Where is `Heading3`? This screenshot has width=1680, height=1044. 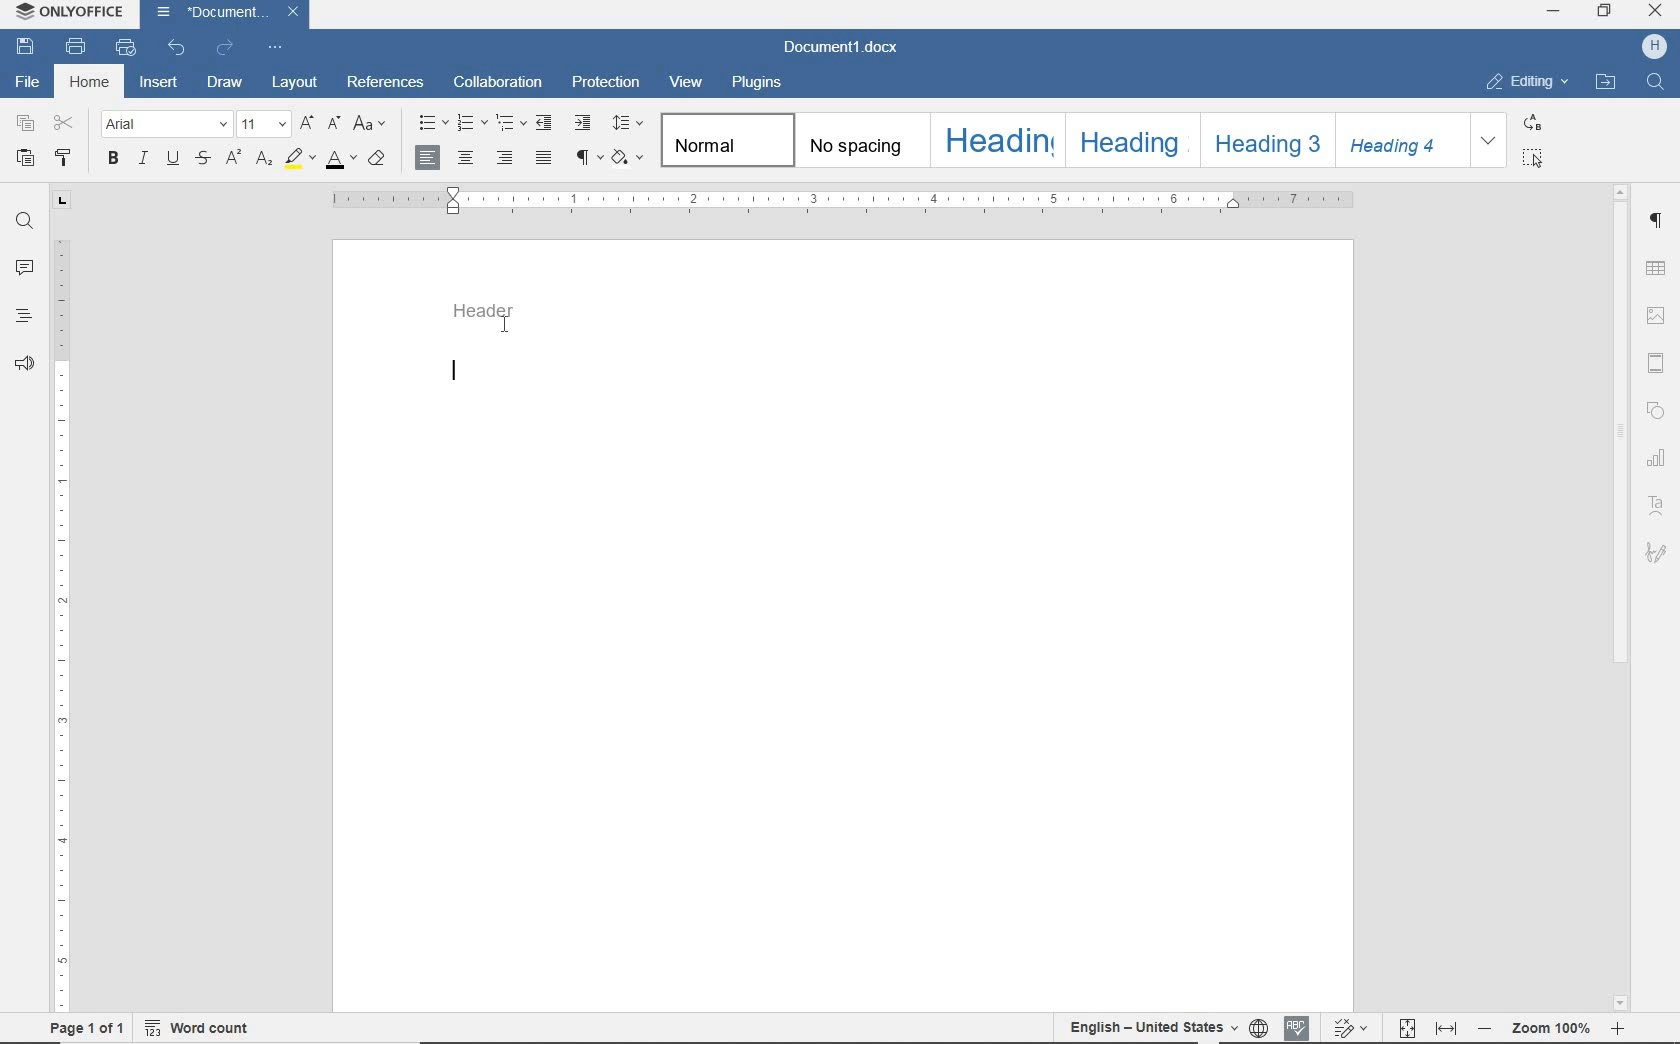
Heading3 is located at coordinates (1264, 139).